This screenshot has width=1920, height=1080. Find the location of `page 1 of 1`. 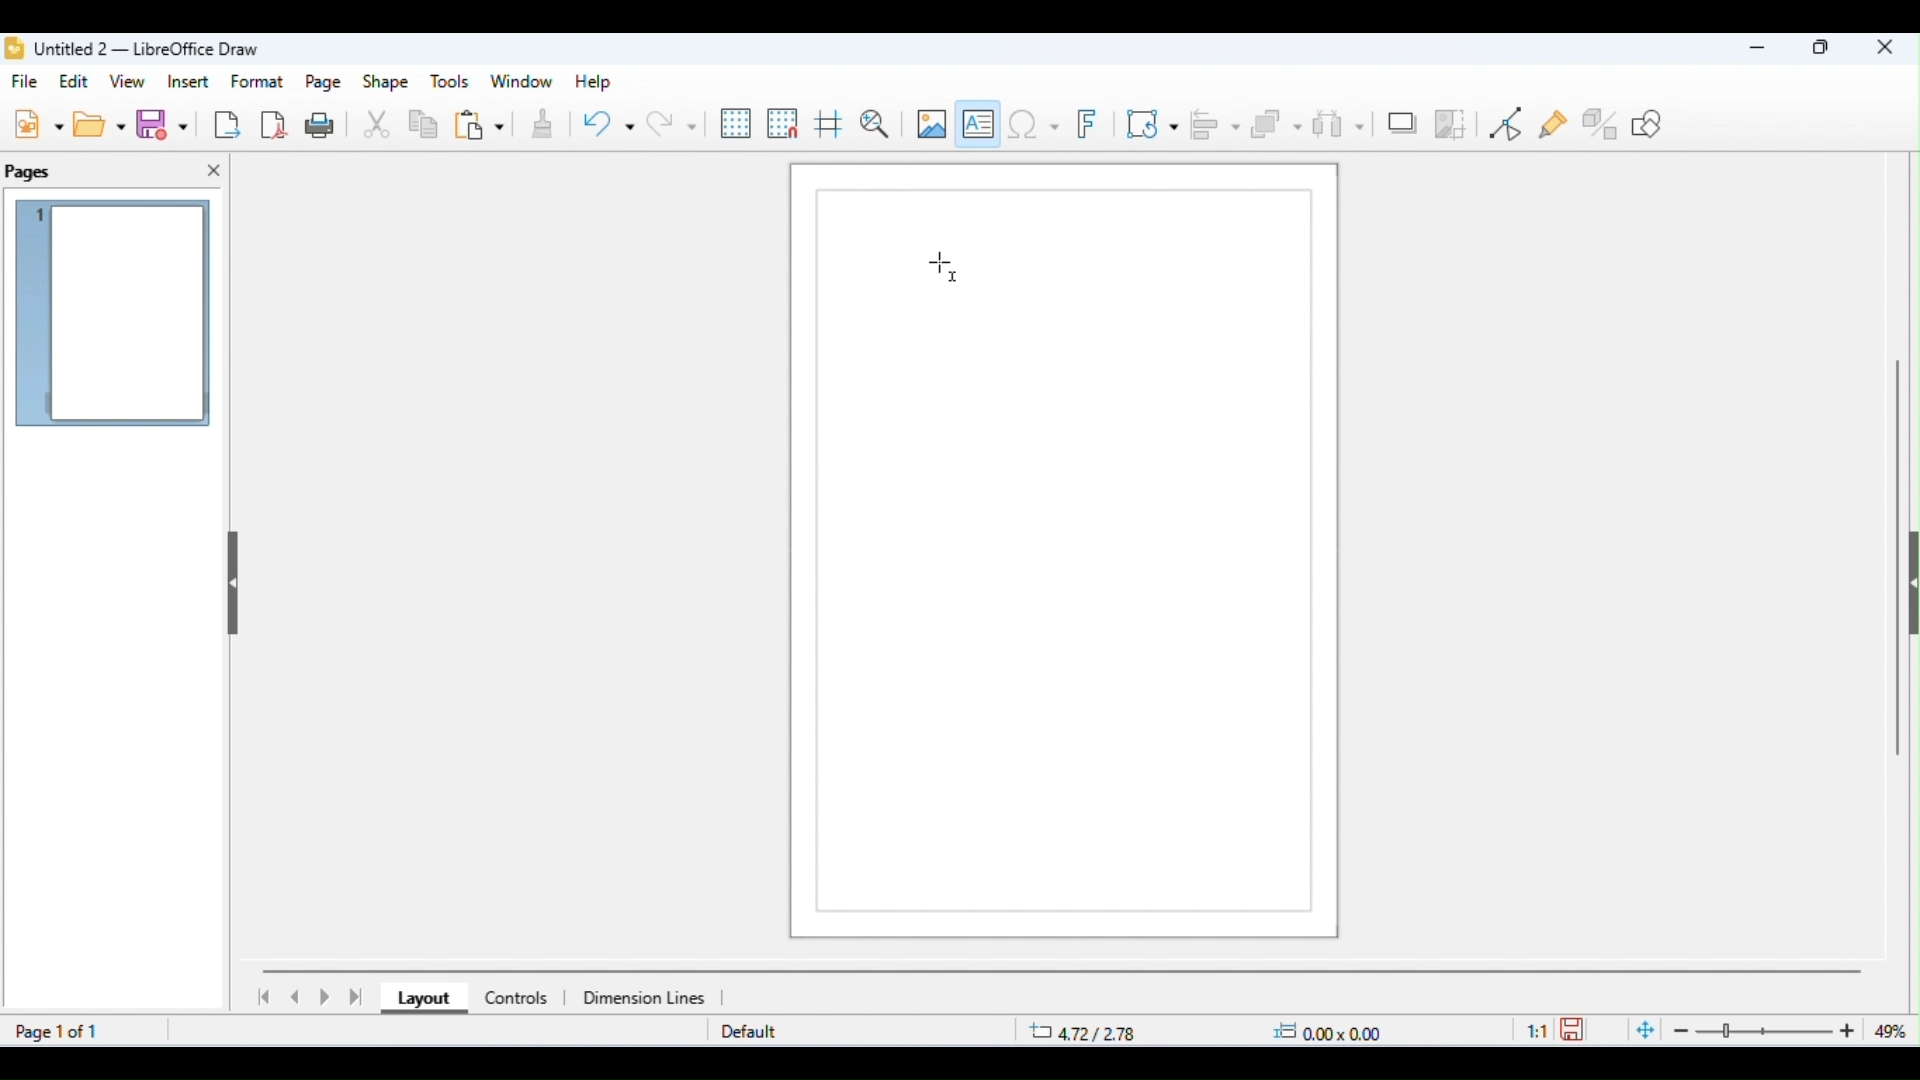

page 1 of 1 is located at coordinates (60, 1031).